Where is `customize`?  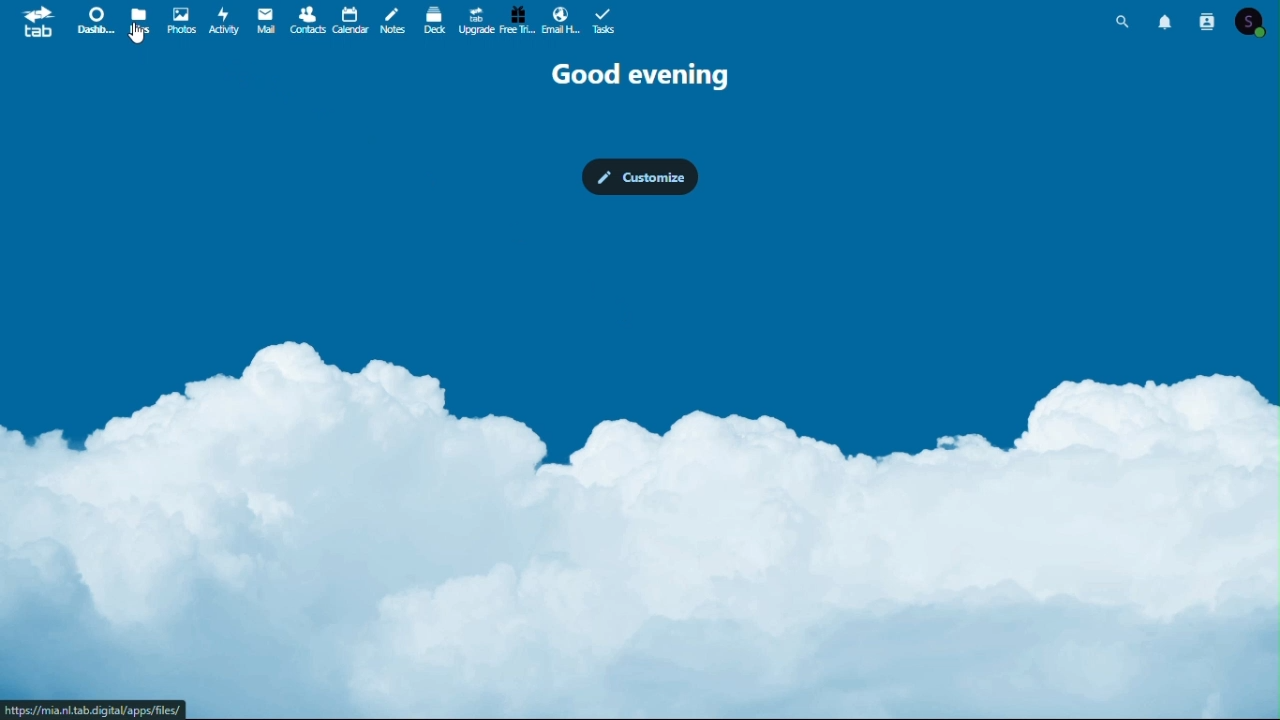
customize is located at coordinates (640, 178).